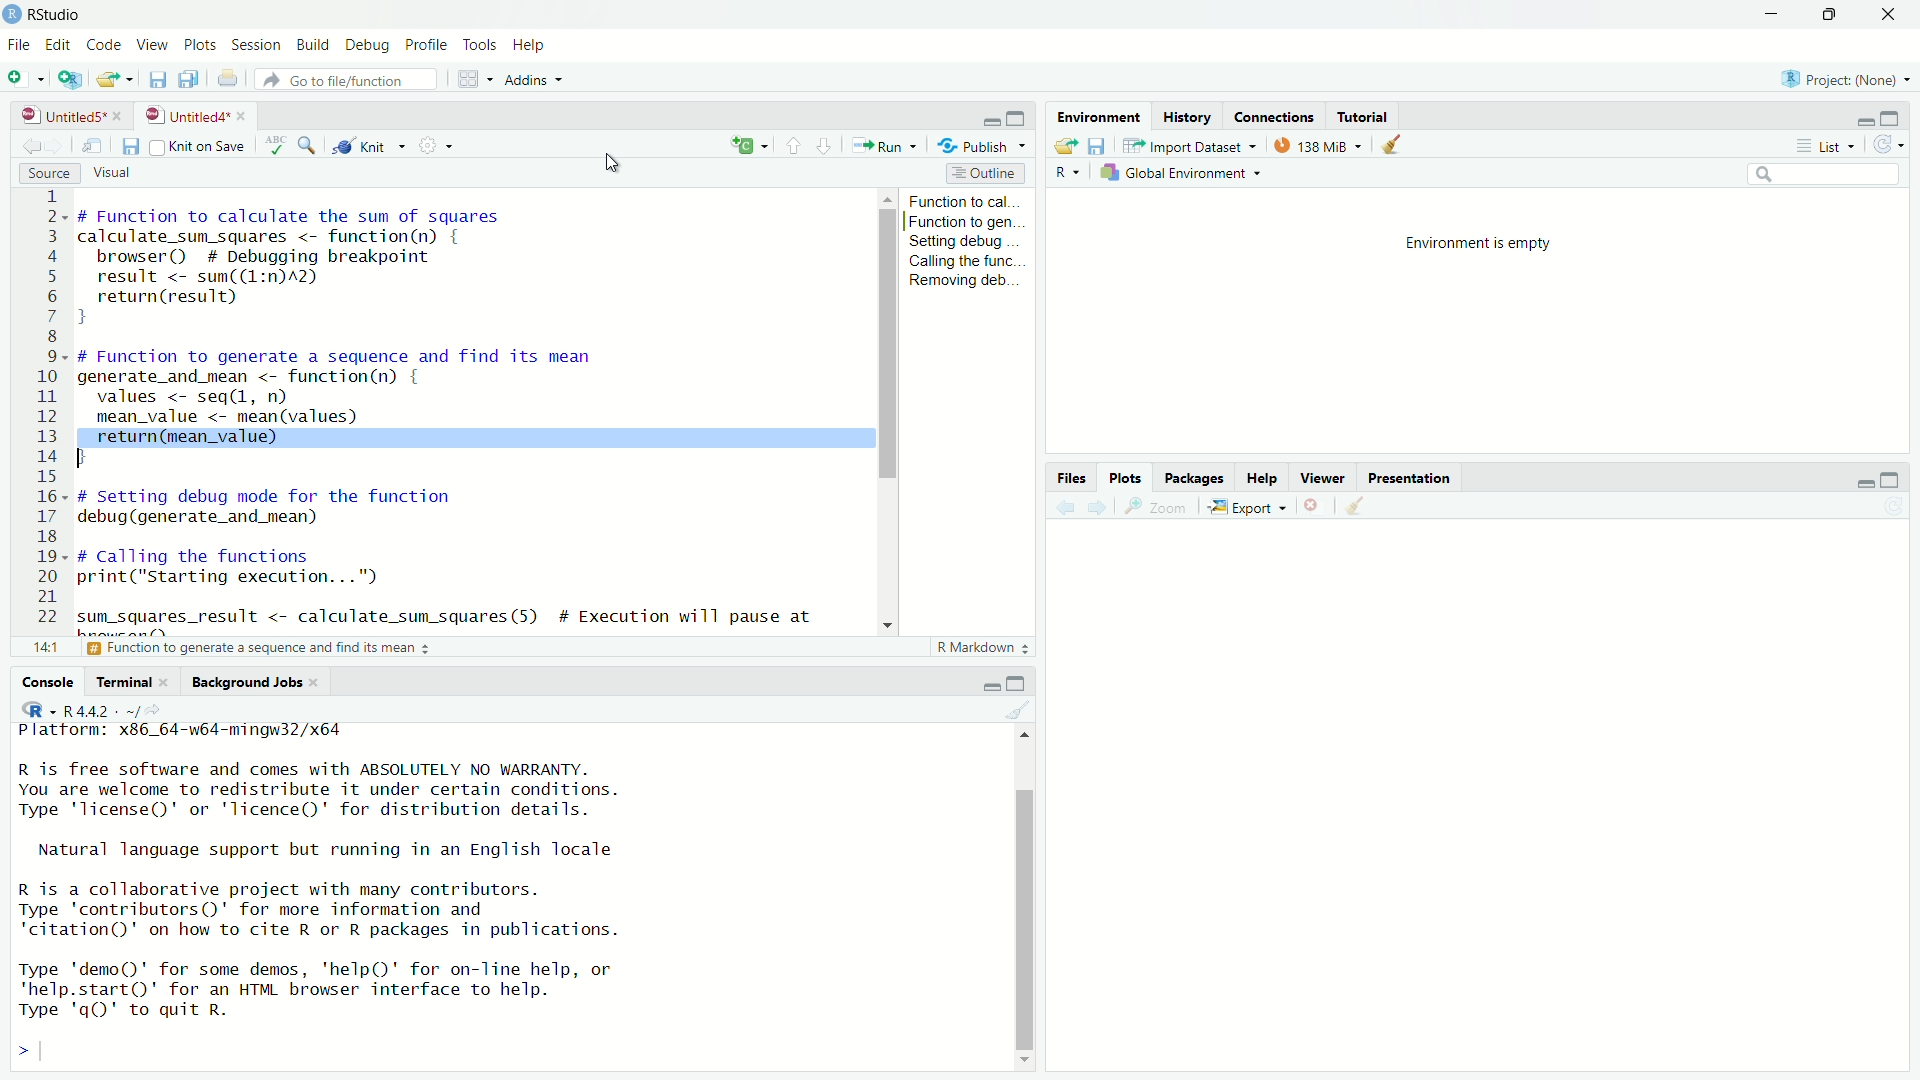 This screenshot has width=1920, height=1080. What do you see at coordinates (1072, 478) in the screenshot?
I see `files` at bounding box center [1072, 478].